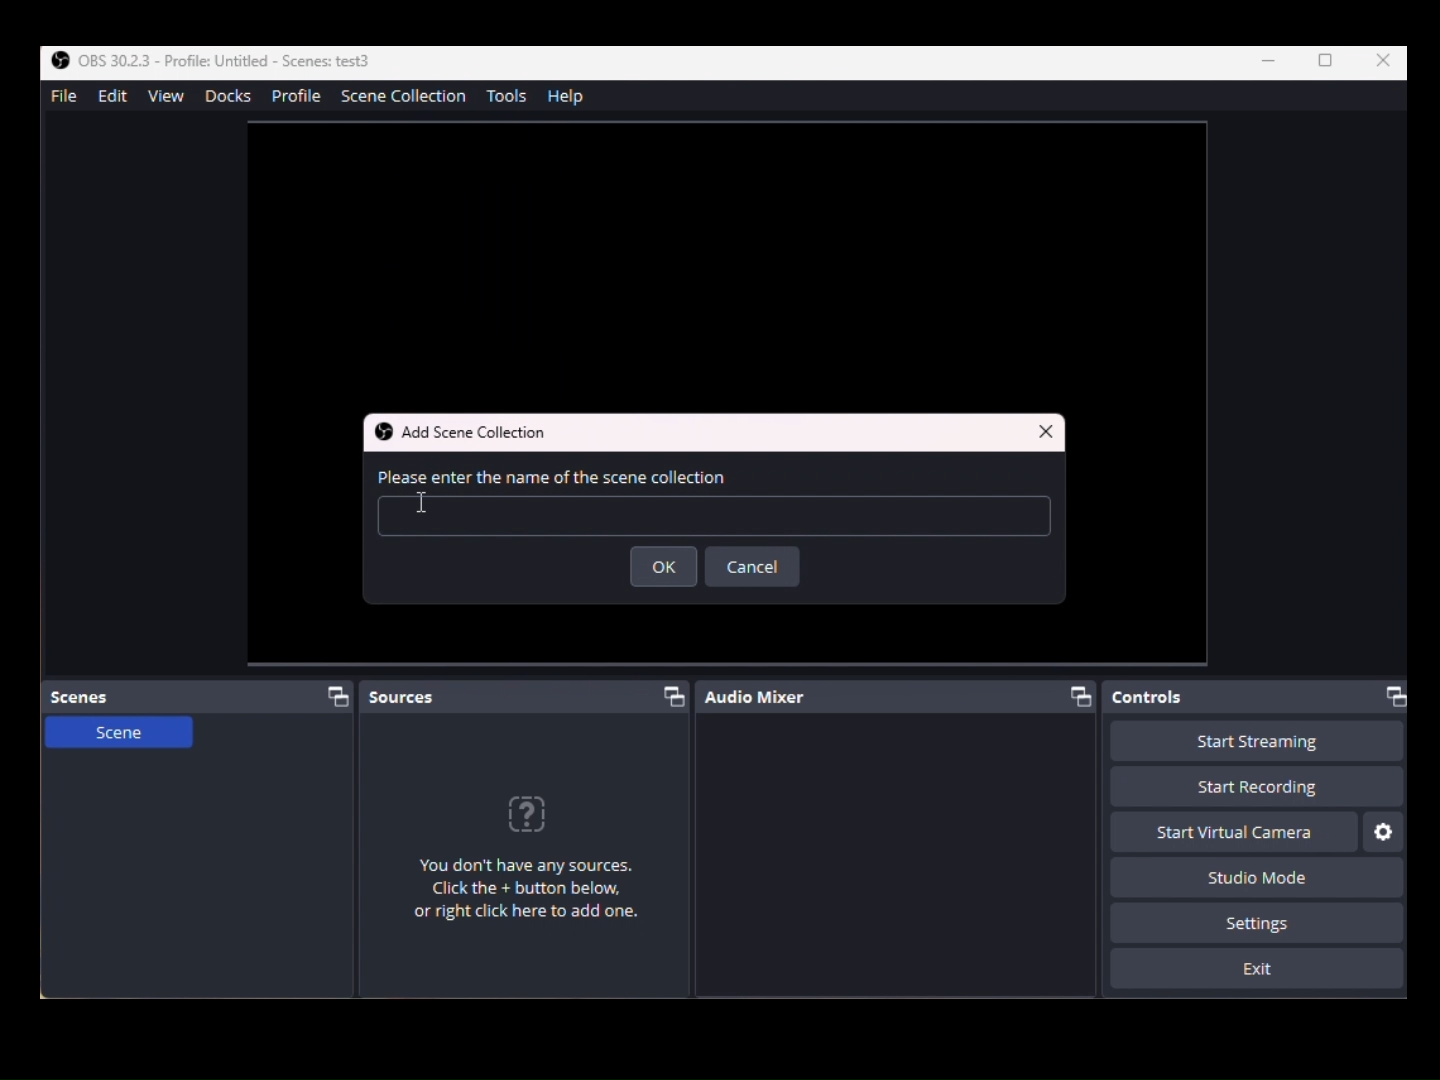 Image resolution: width=1440 pixels, height=1080 pixels. I want to click on cursor, so click(429, 507).